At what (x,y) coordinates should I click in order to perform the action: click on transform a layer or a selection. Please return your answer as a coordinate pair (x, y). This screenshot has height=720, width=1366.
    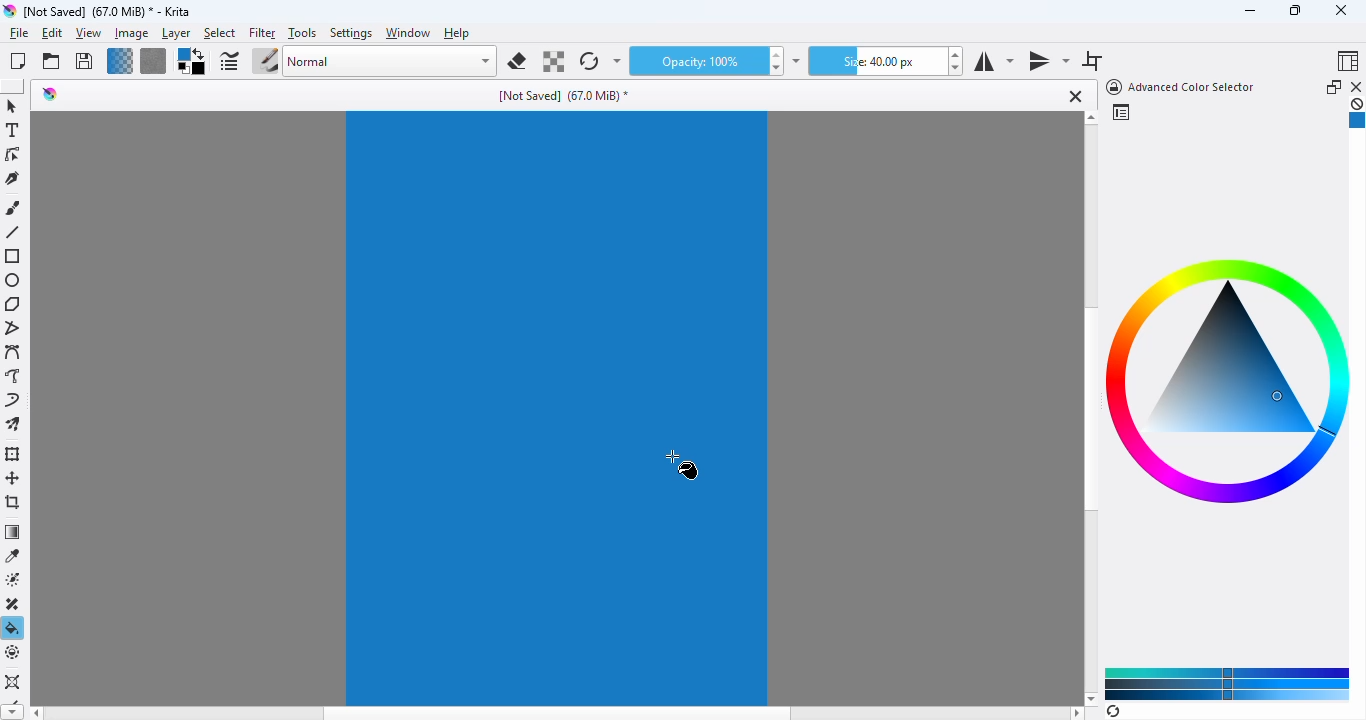
    Looking at the image, I should click on (15, 454).